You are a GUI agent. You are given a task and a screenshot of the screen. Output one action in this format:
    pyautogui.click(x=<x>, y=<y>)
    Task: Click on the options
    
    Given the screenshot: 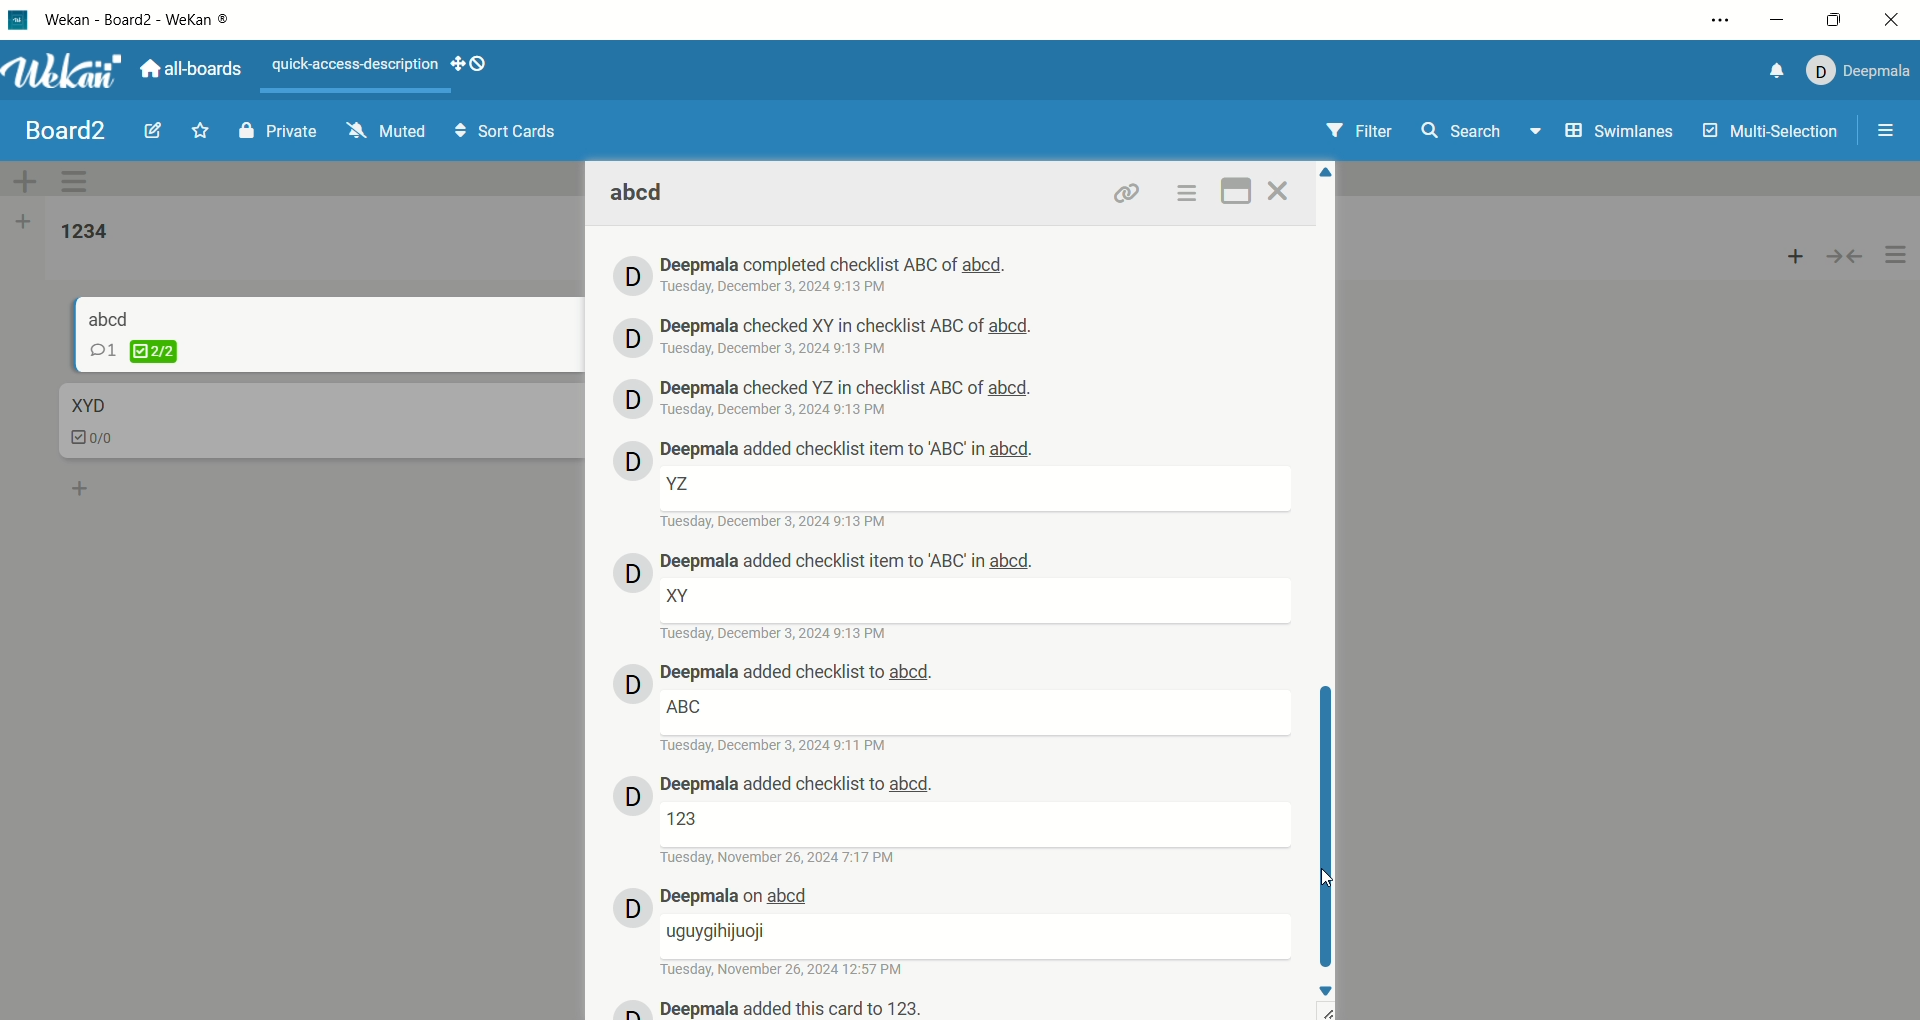 What is the action you would take?
    pyautogui.click(x=1723, y=20)
    